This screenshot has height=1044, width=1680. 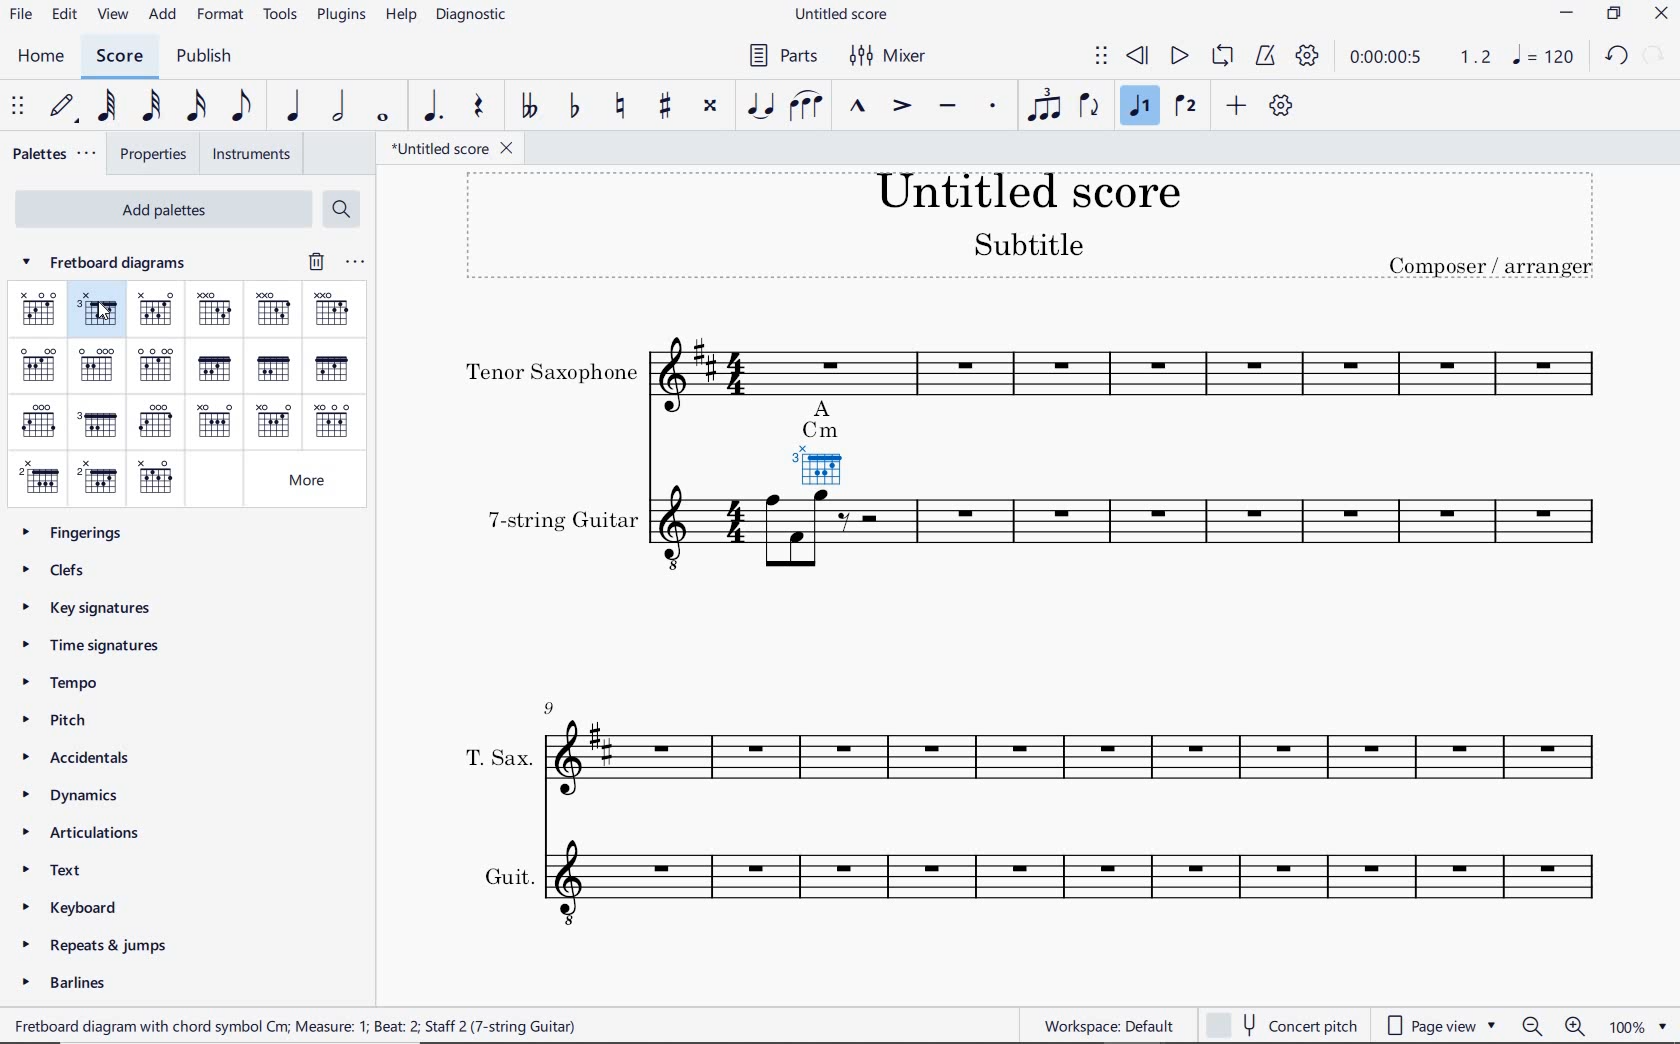 I want to click on ADD, so click(x=1236, y=106).